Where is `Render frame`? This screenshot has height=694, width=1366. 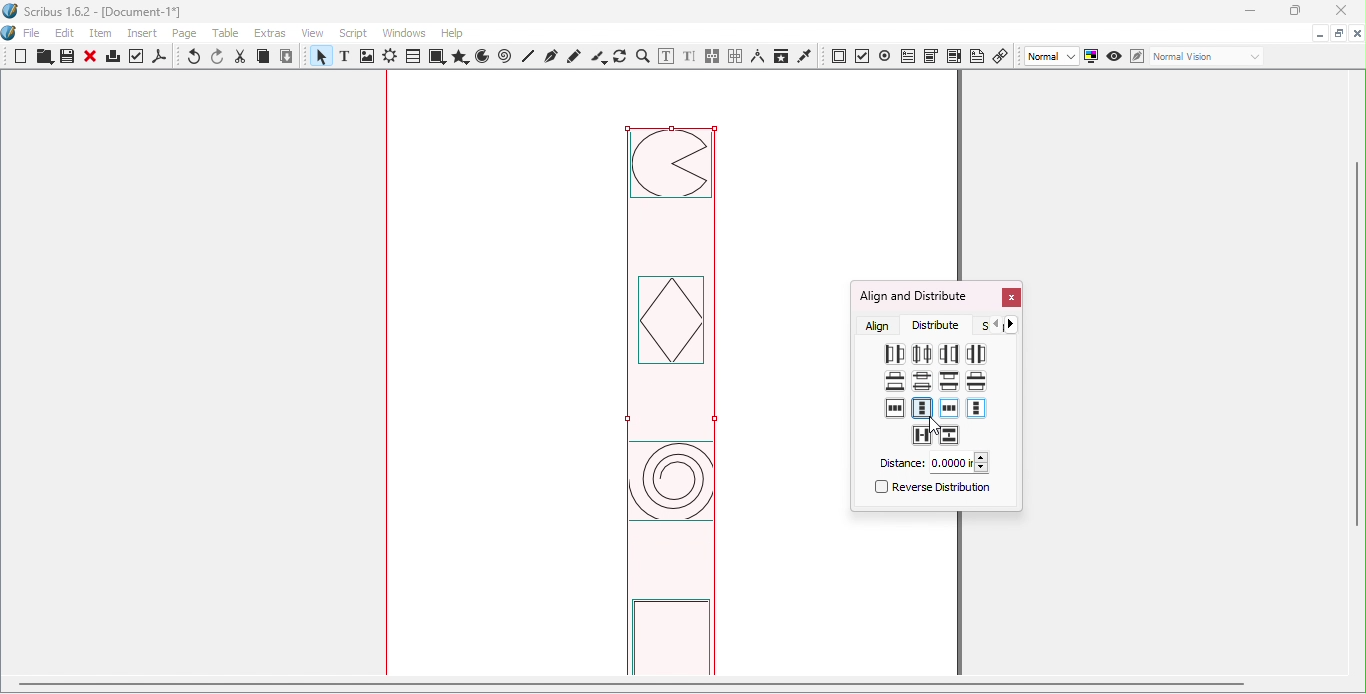 Render frame is located at coordinates (390, 58).